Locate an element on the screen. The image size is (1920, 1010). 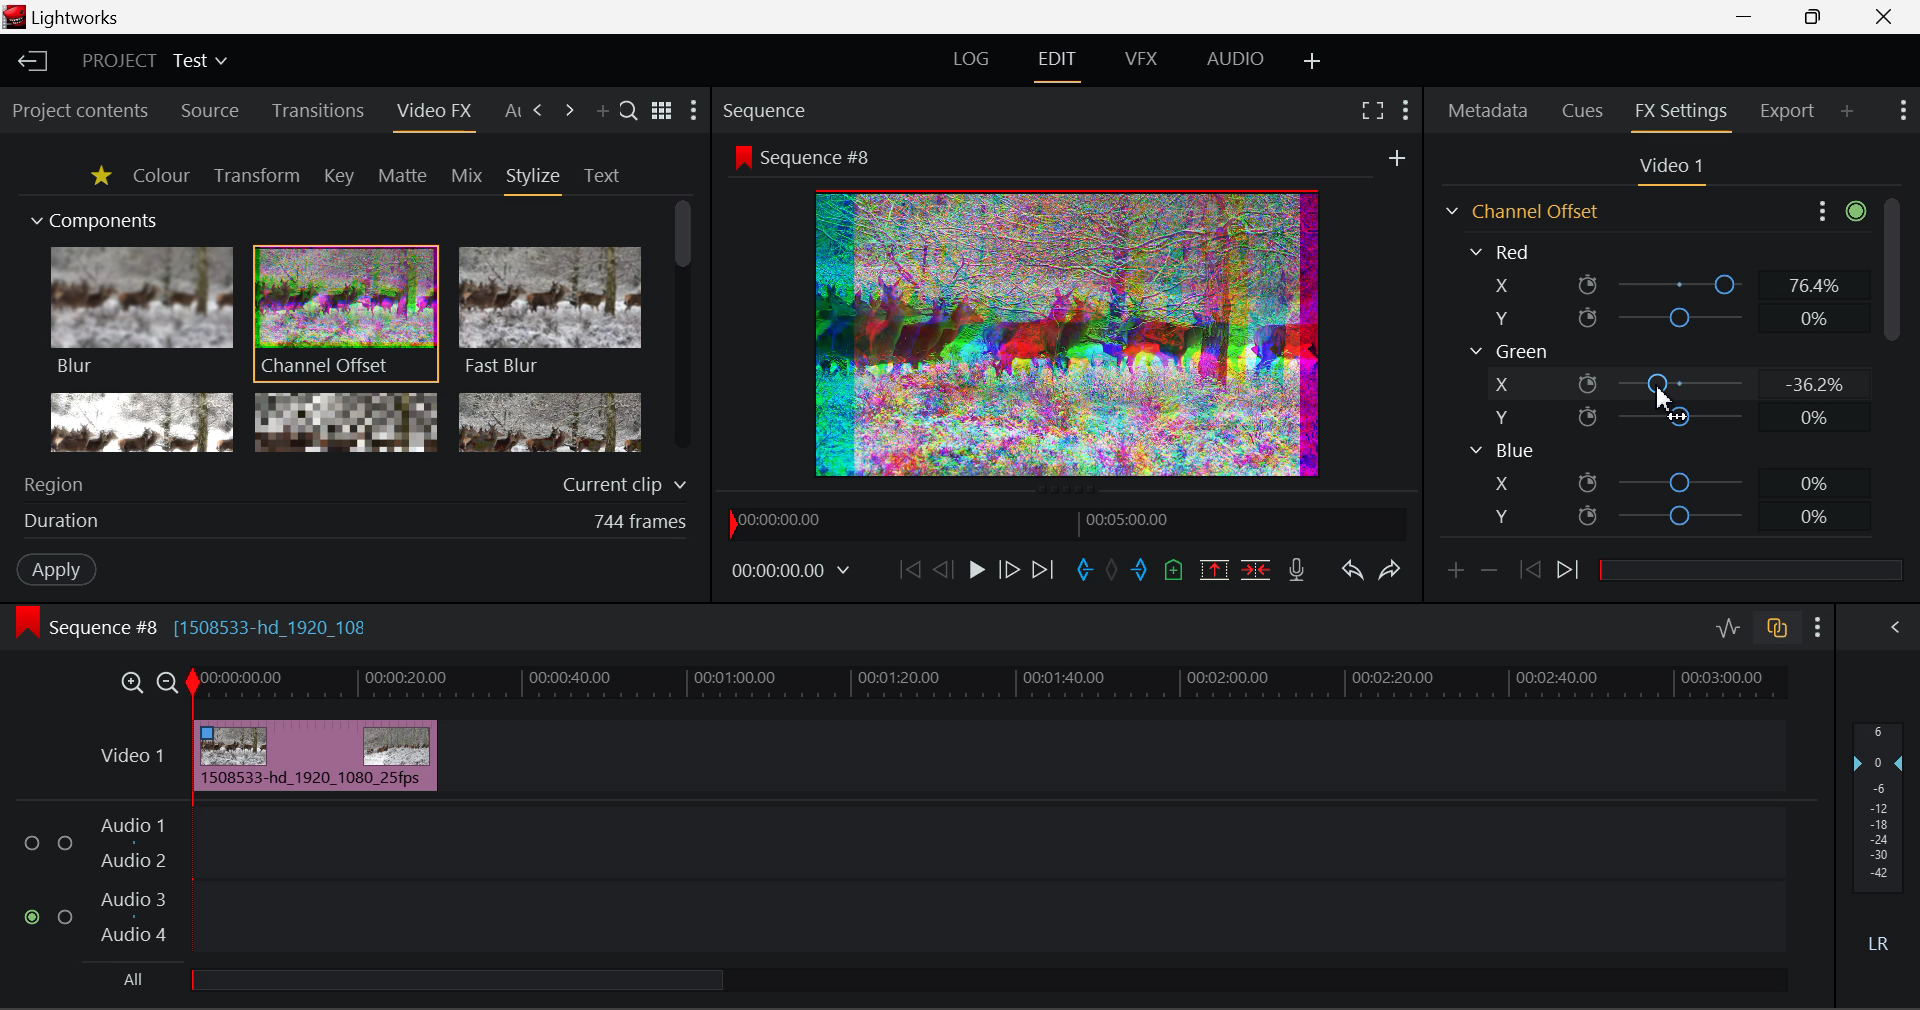
Mosaic is located at coordinates (346, 421).